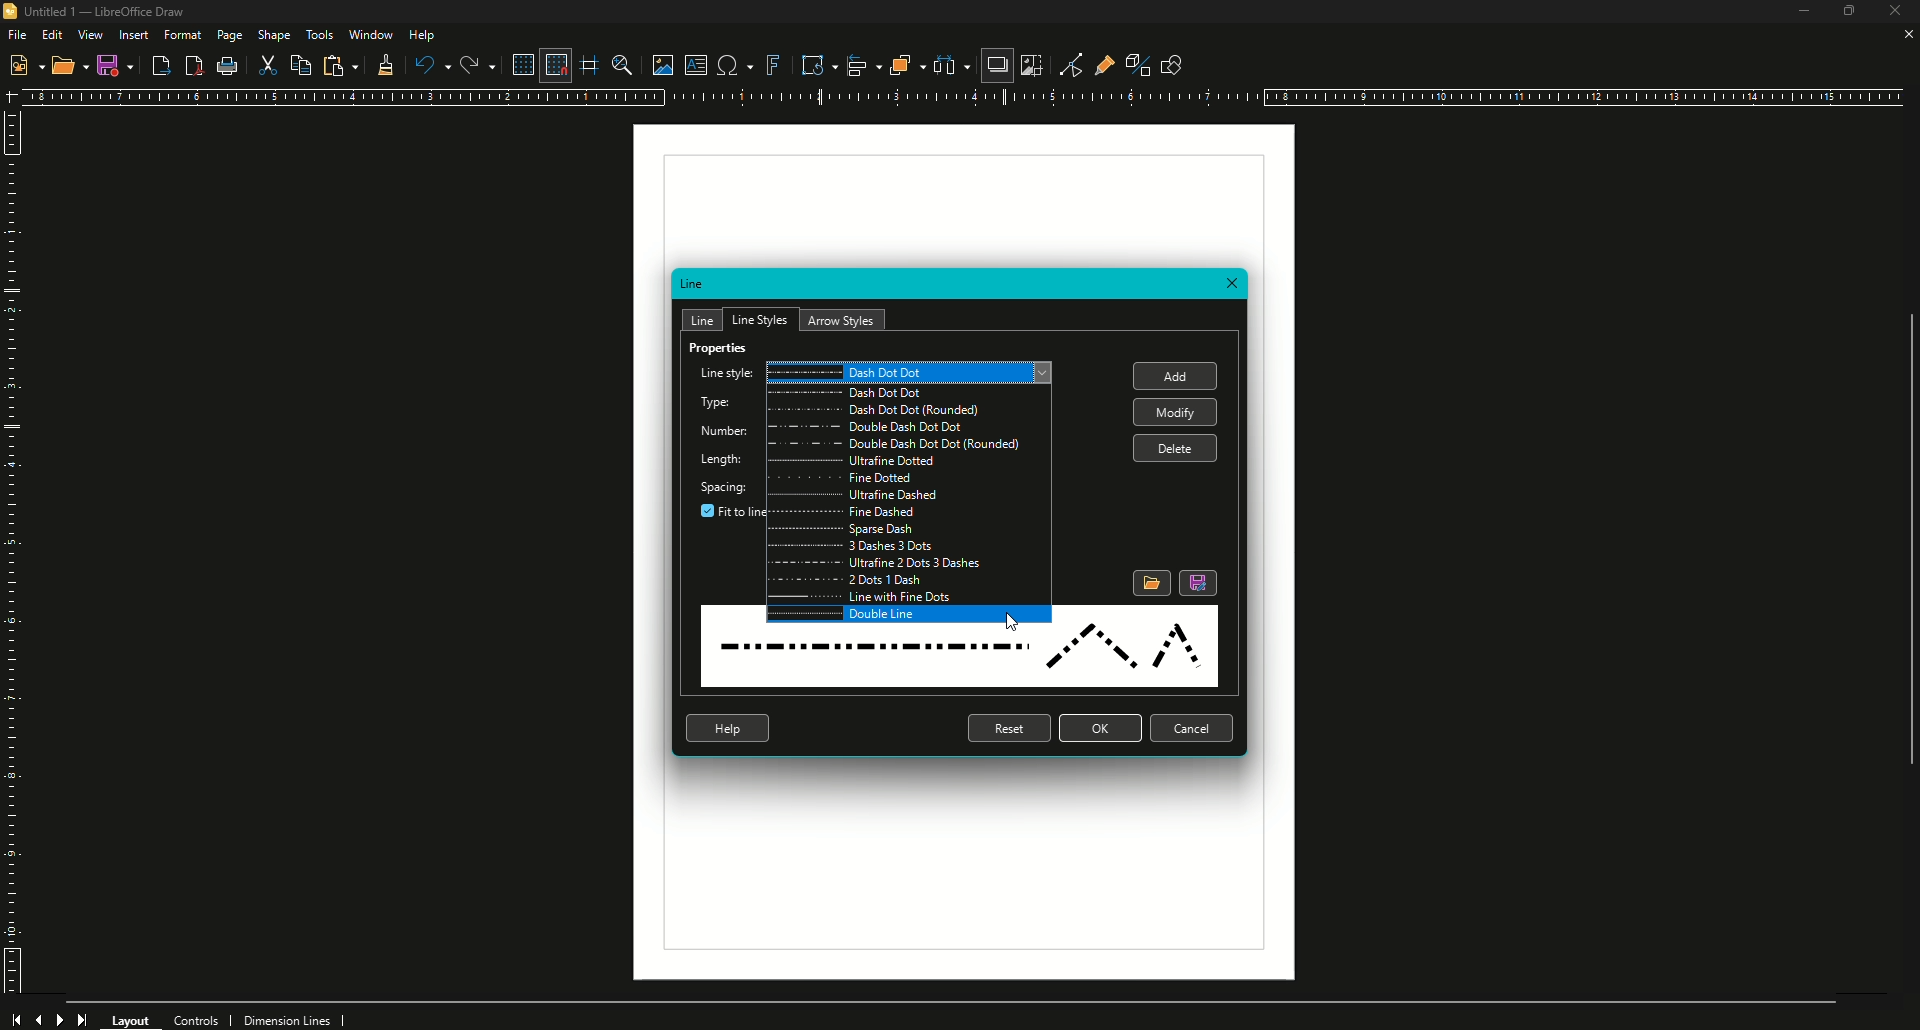  I want to click on , so click(908, 563).